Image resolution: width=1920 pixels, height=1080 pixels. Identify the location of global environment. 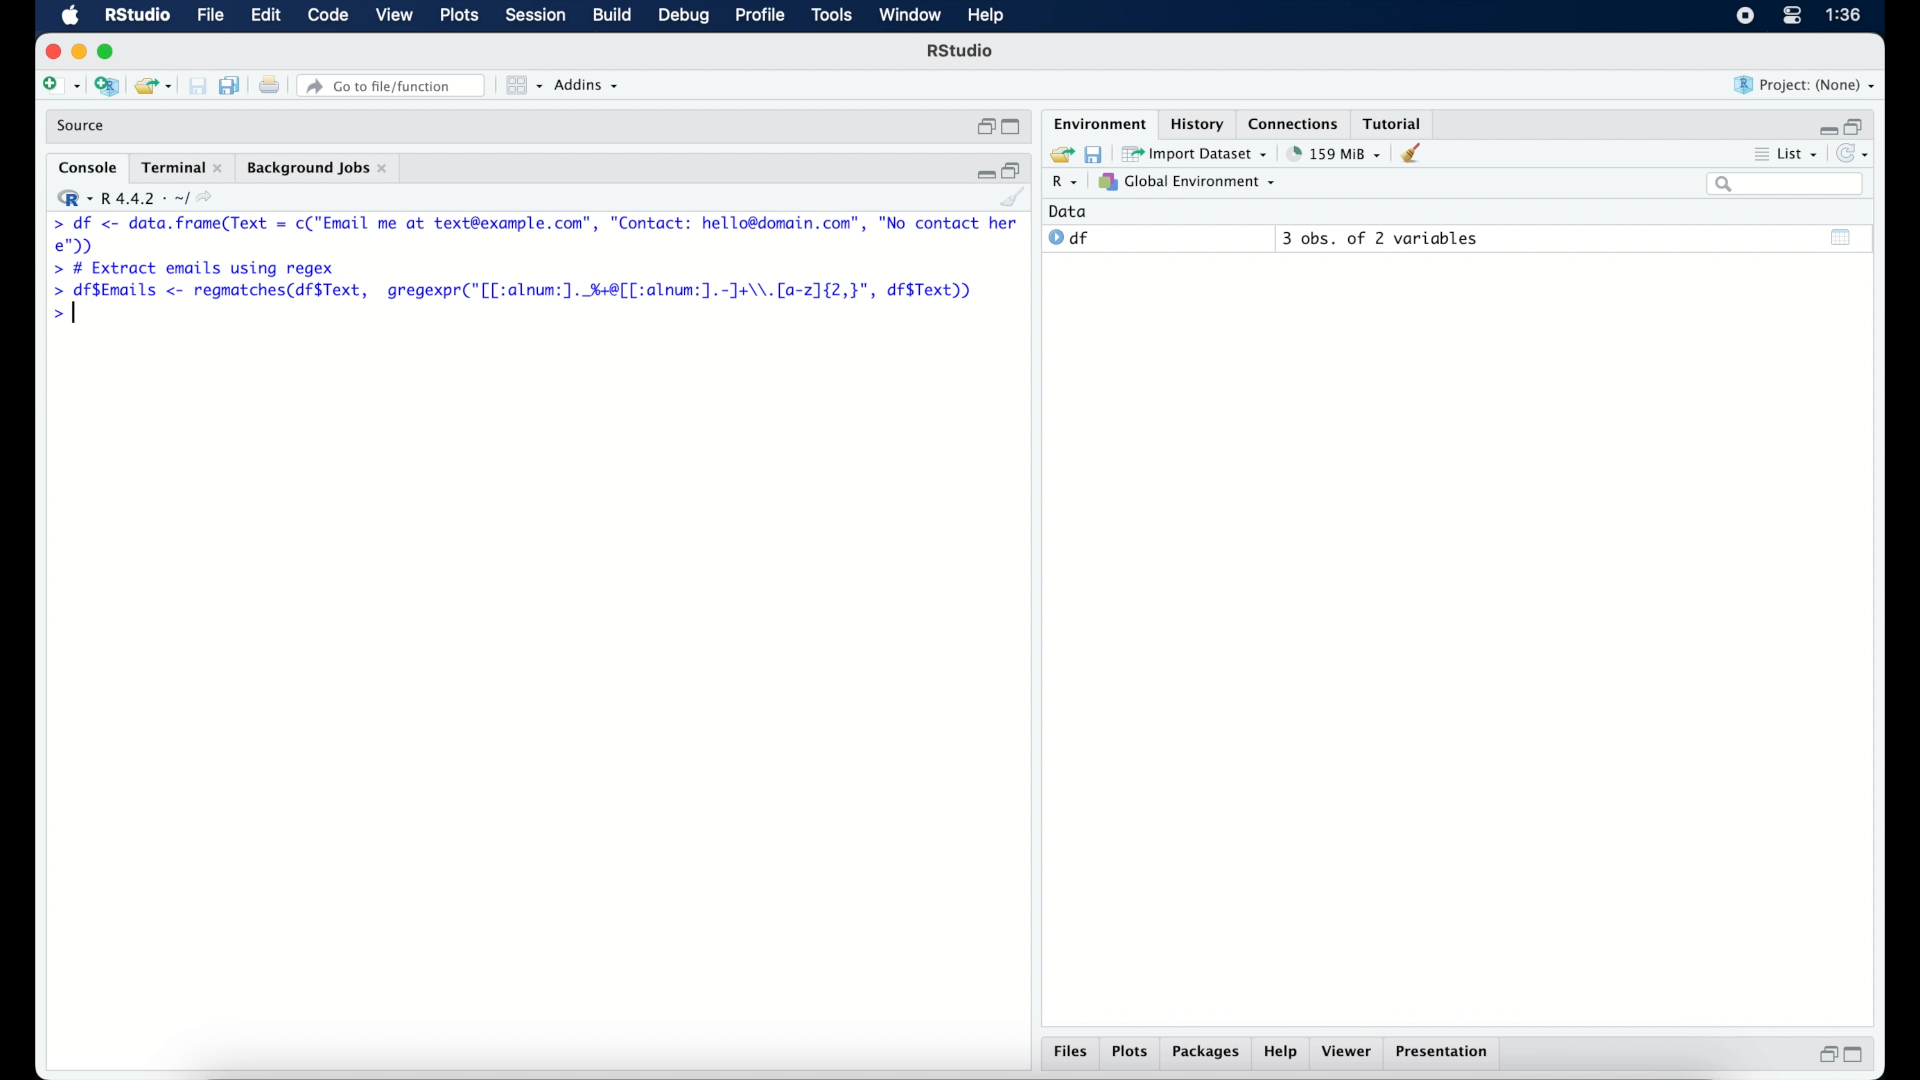
(1193, 183).